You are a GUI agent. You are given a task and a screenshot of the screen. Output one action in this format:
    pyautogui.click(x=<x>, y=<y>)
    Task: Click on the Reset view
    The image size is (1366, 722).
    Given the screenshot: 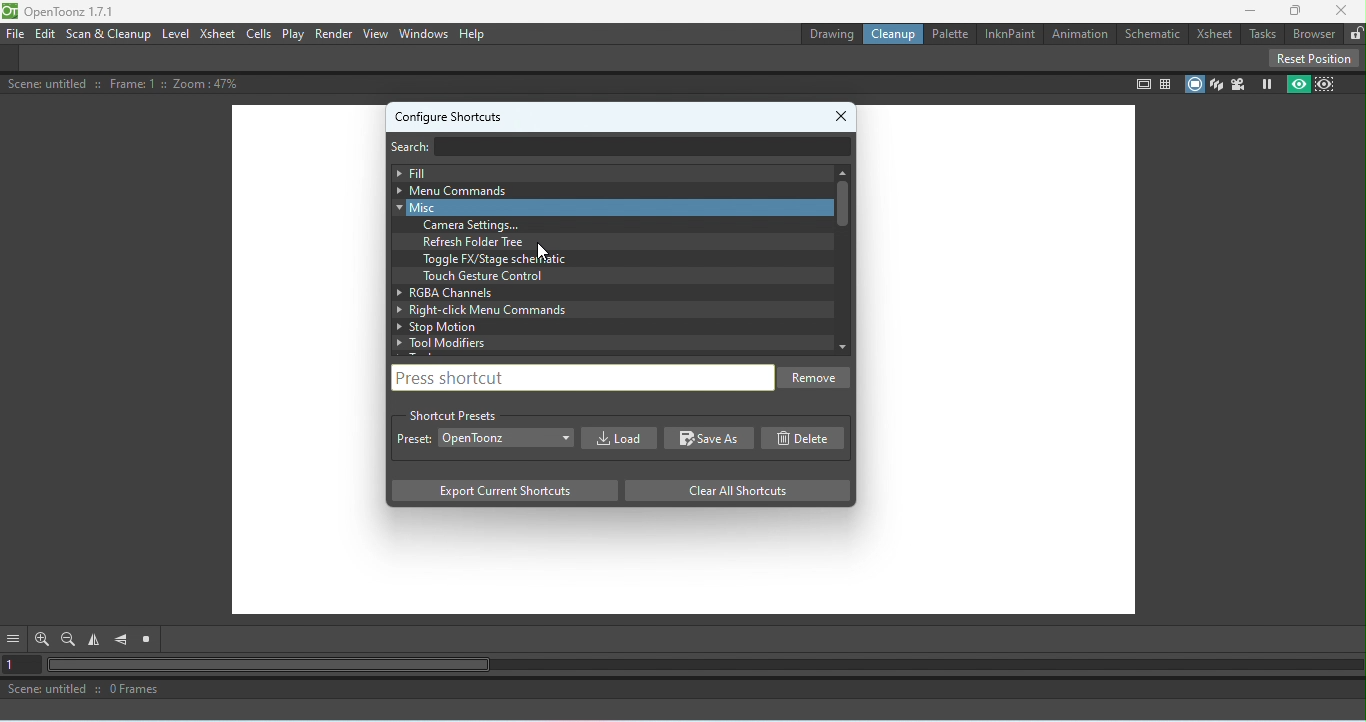 What is the action you would take?
    pyautogui.click(x=150, y=640)
    